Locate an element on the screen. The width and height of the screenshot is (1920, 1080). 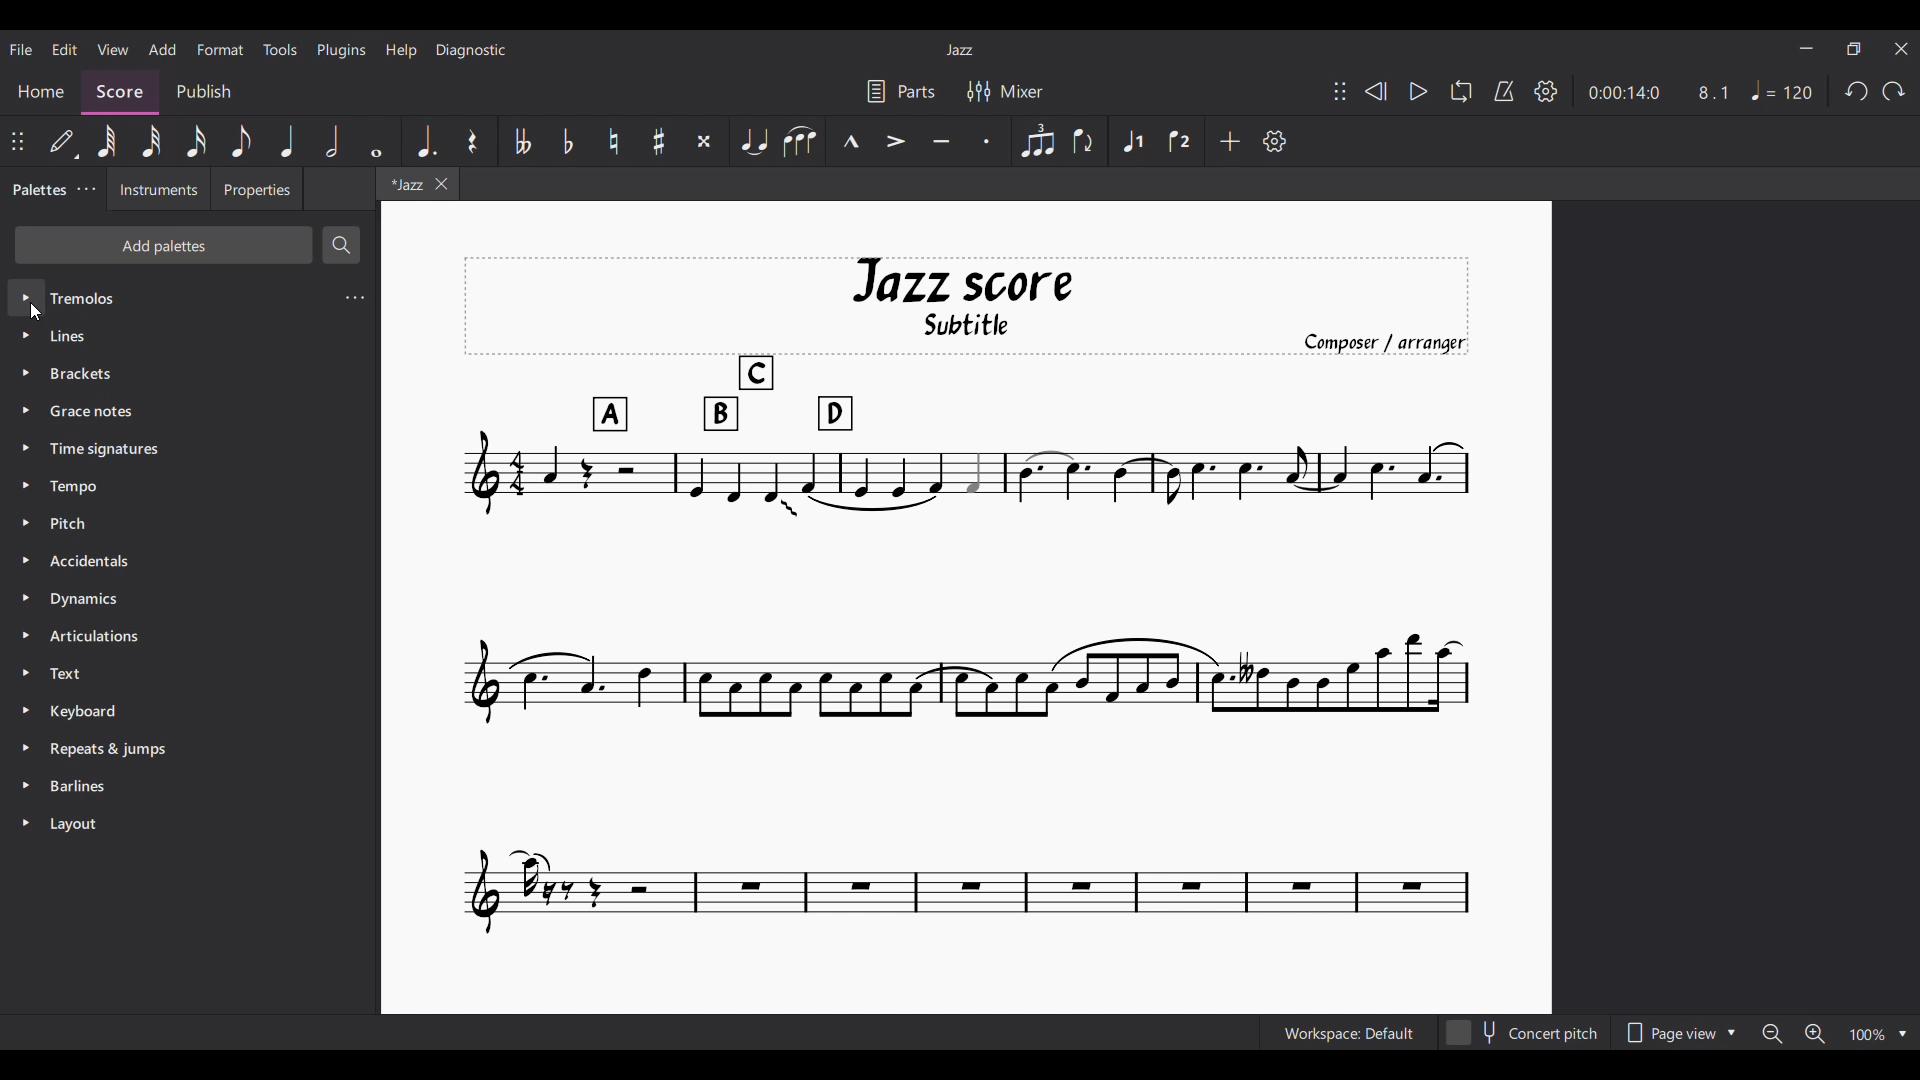
Marcato is located at coordinates (851, 141).